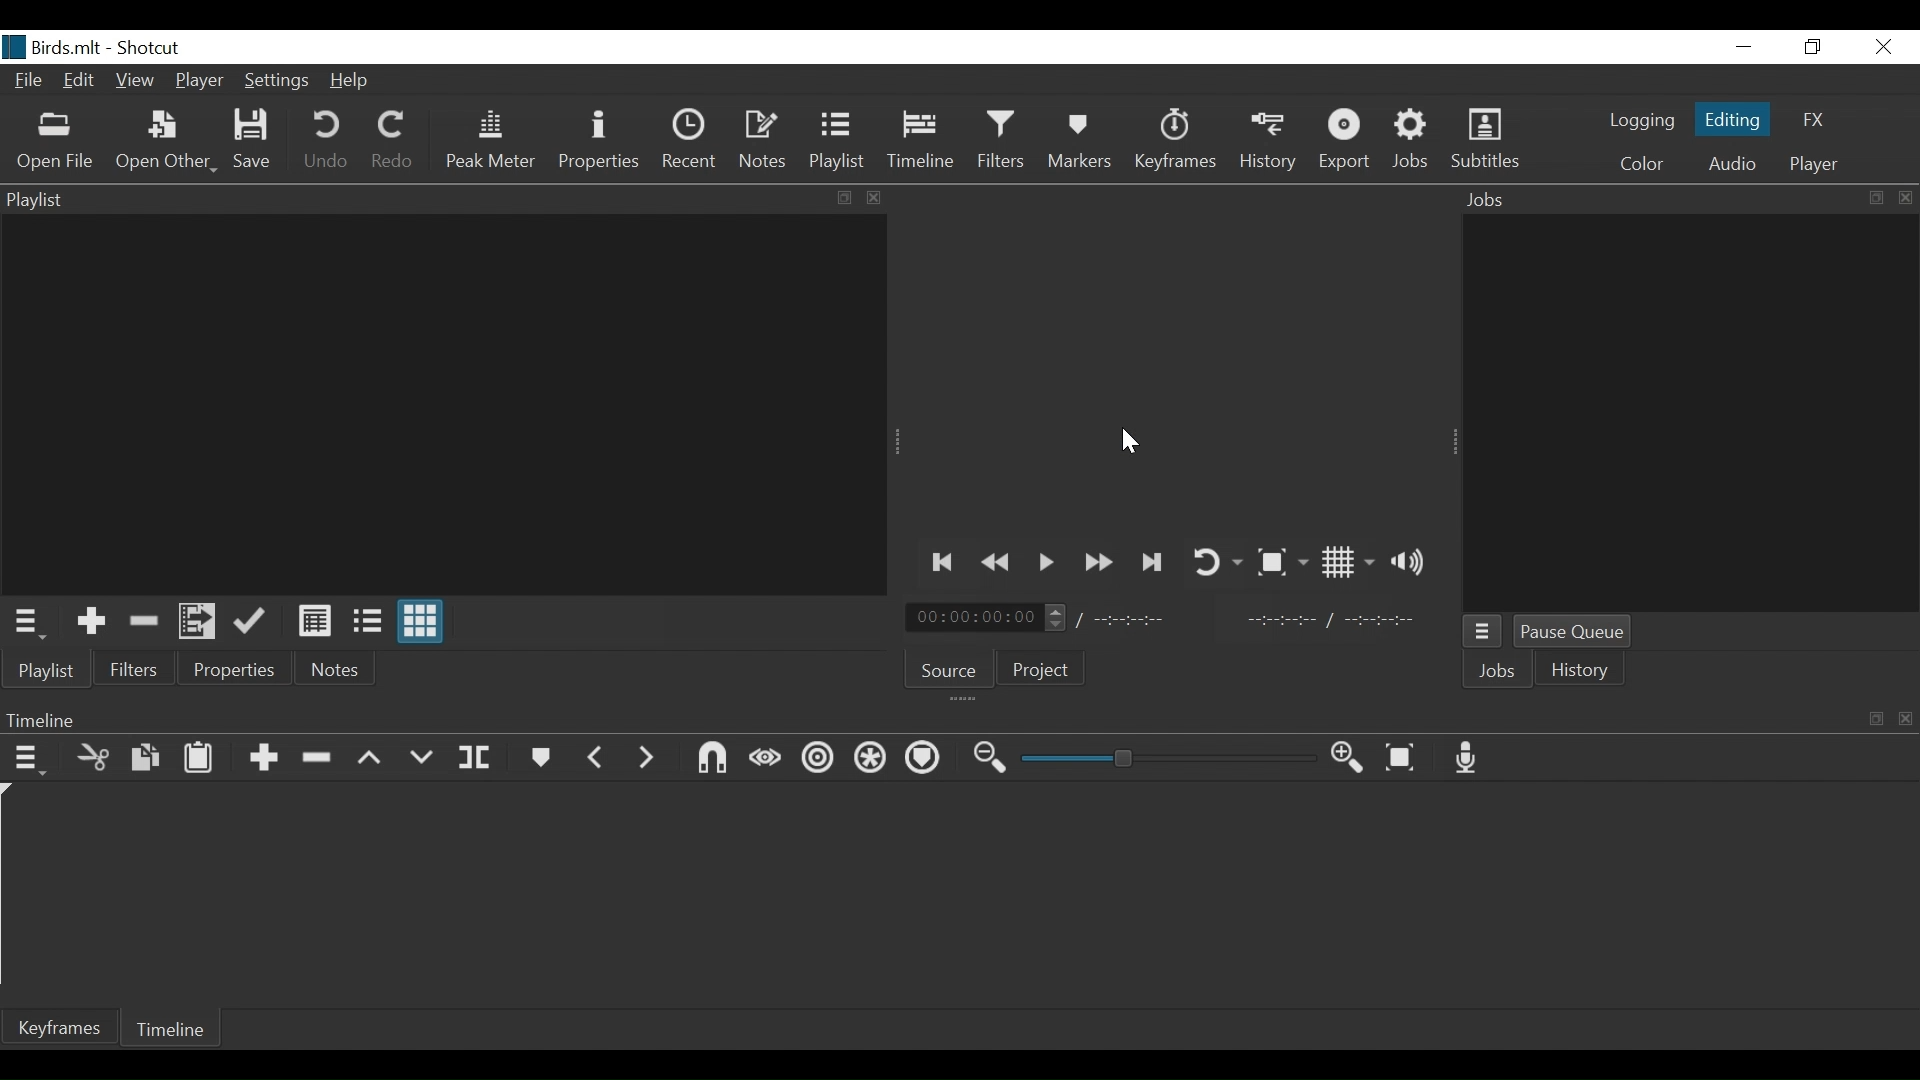 The image size is (1920, 1080). I want to click on Play quickly forward, so click(1099, 562).